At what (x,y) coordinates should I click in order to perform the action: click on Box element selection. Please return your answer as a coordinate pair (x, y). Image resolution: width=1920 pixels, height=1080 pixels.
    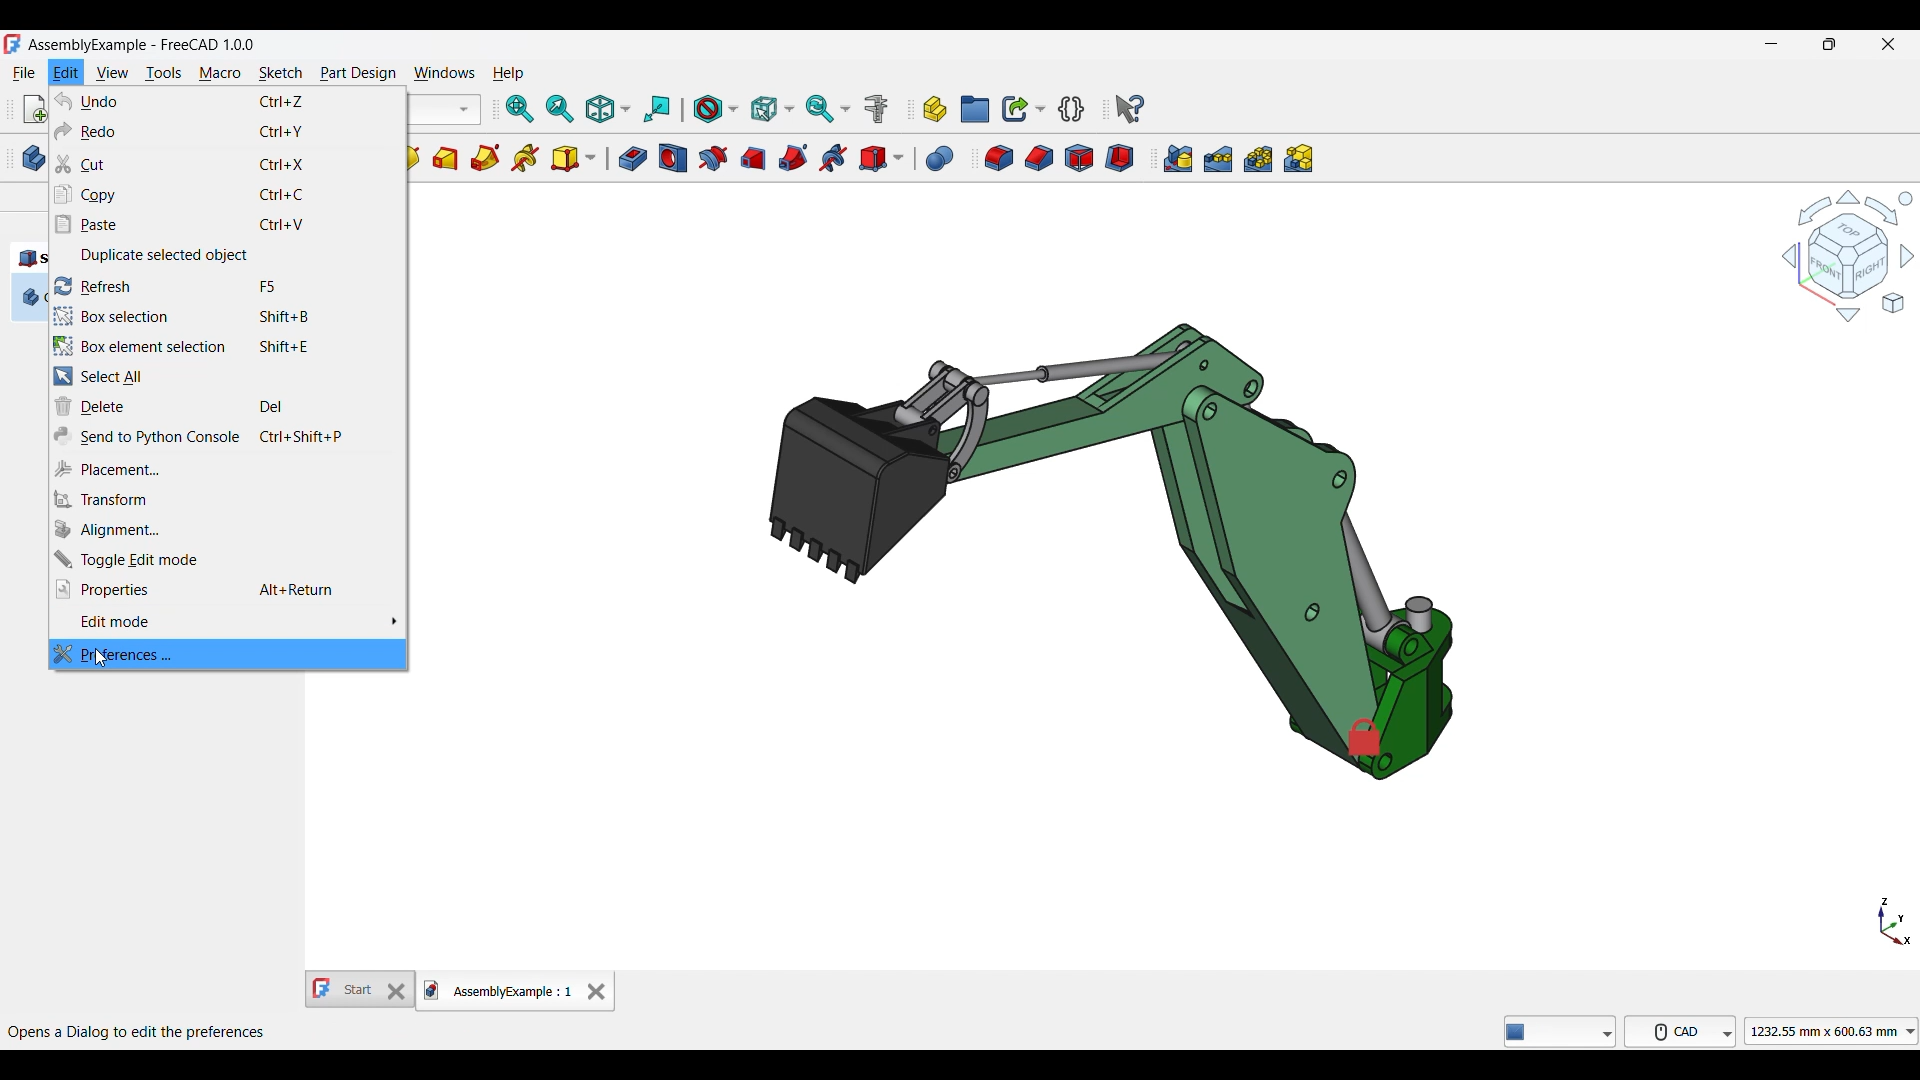
    Looking at the image, I should click on (228, 346).